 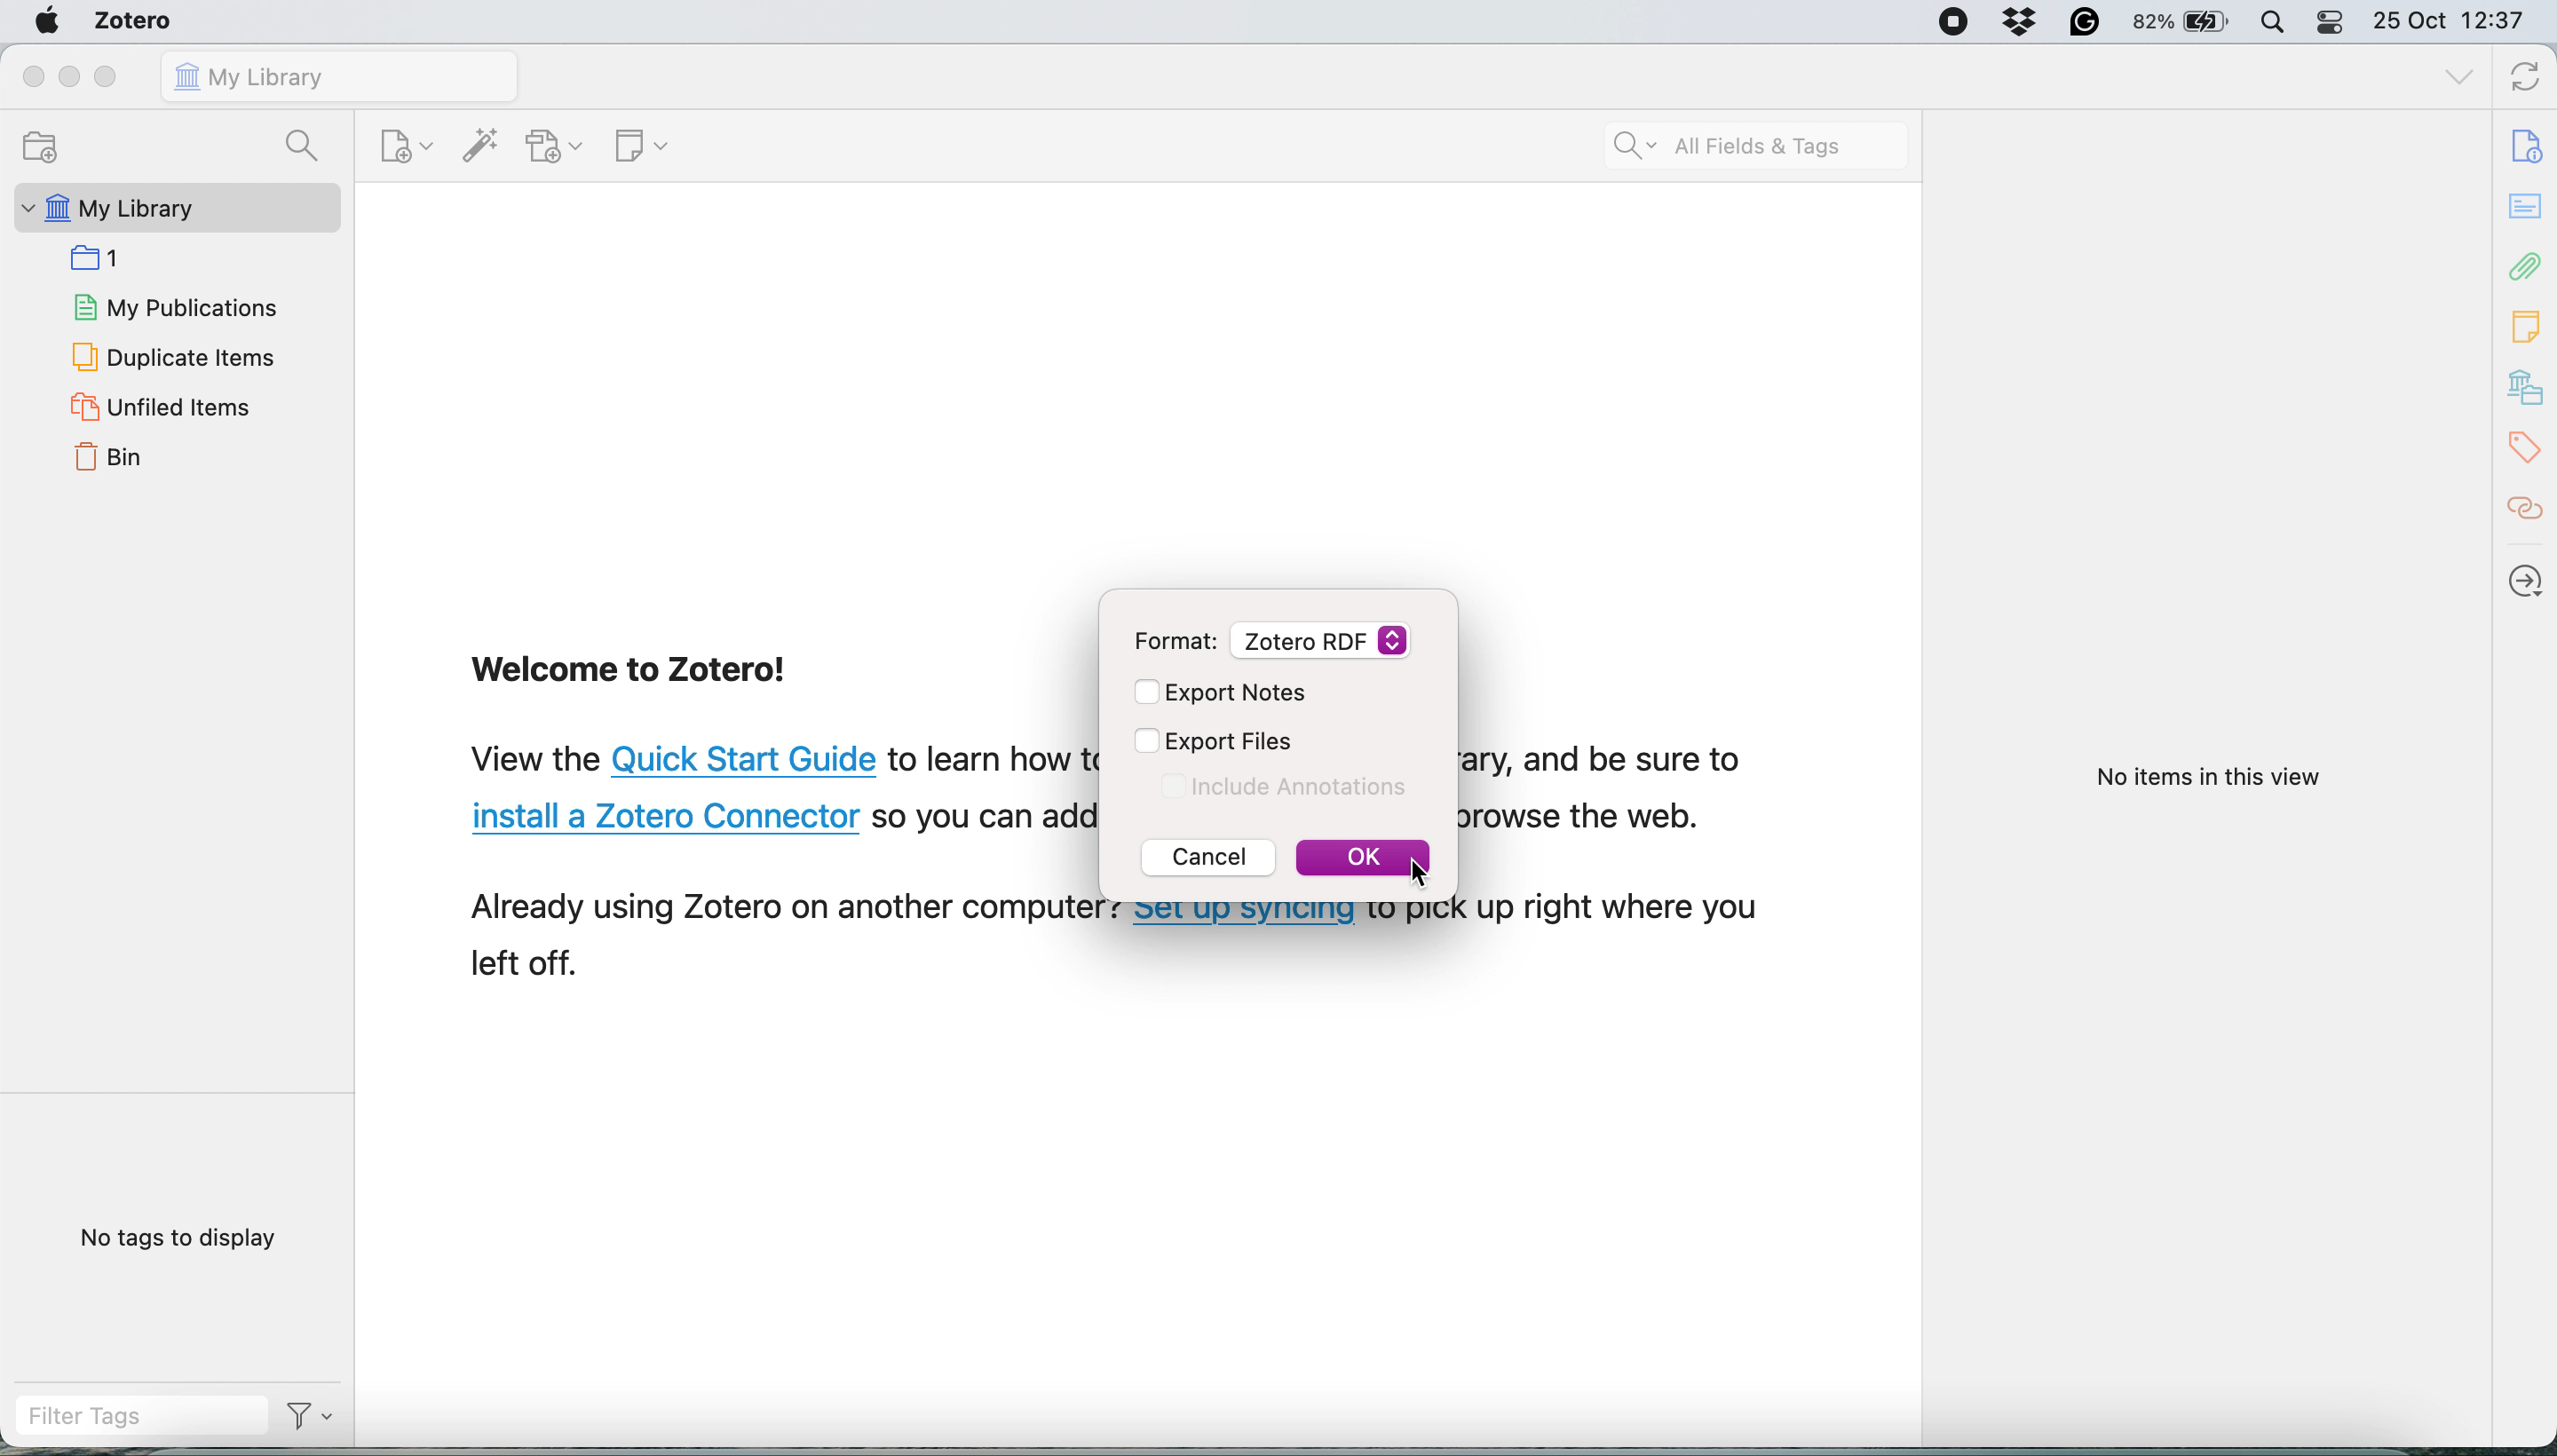 I want to click on OK, so click(x=1365, y=859).